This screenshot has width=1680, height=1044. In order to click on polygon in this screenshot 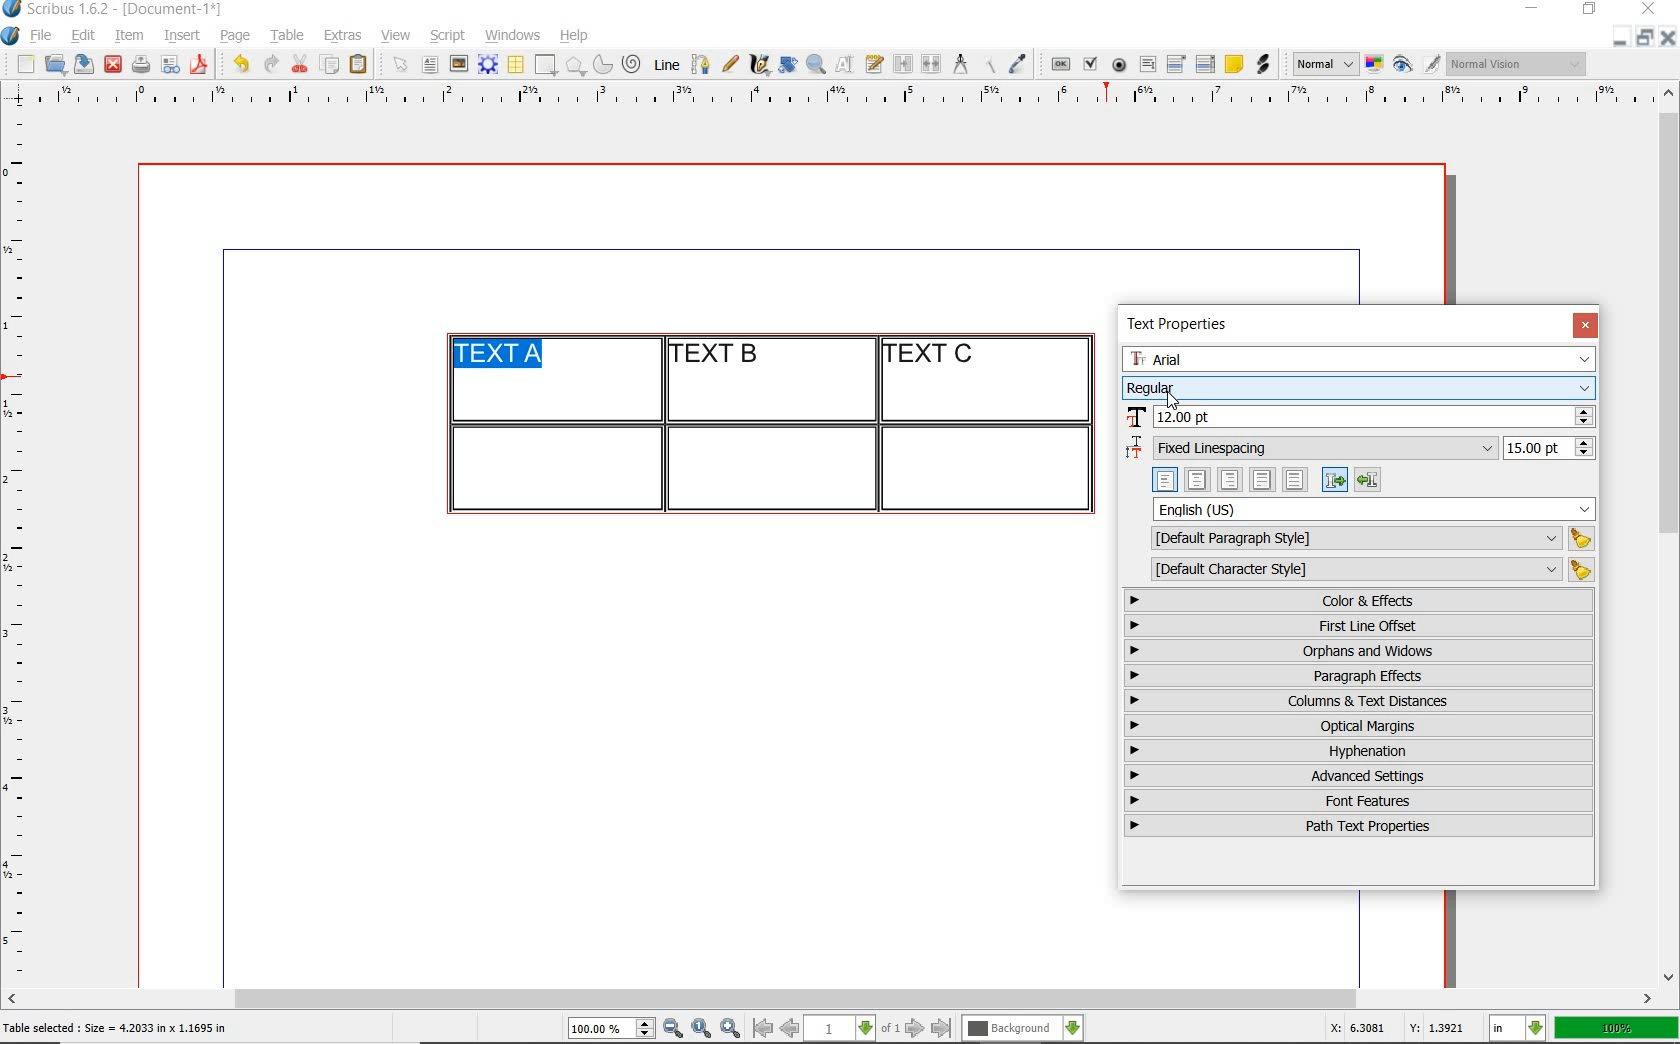, I will do `click(575, 65)`.